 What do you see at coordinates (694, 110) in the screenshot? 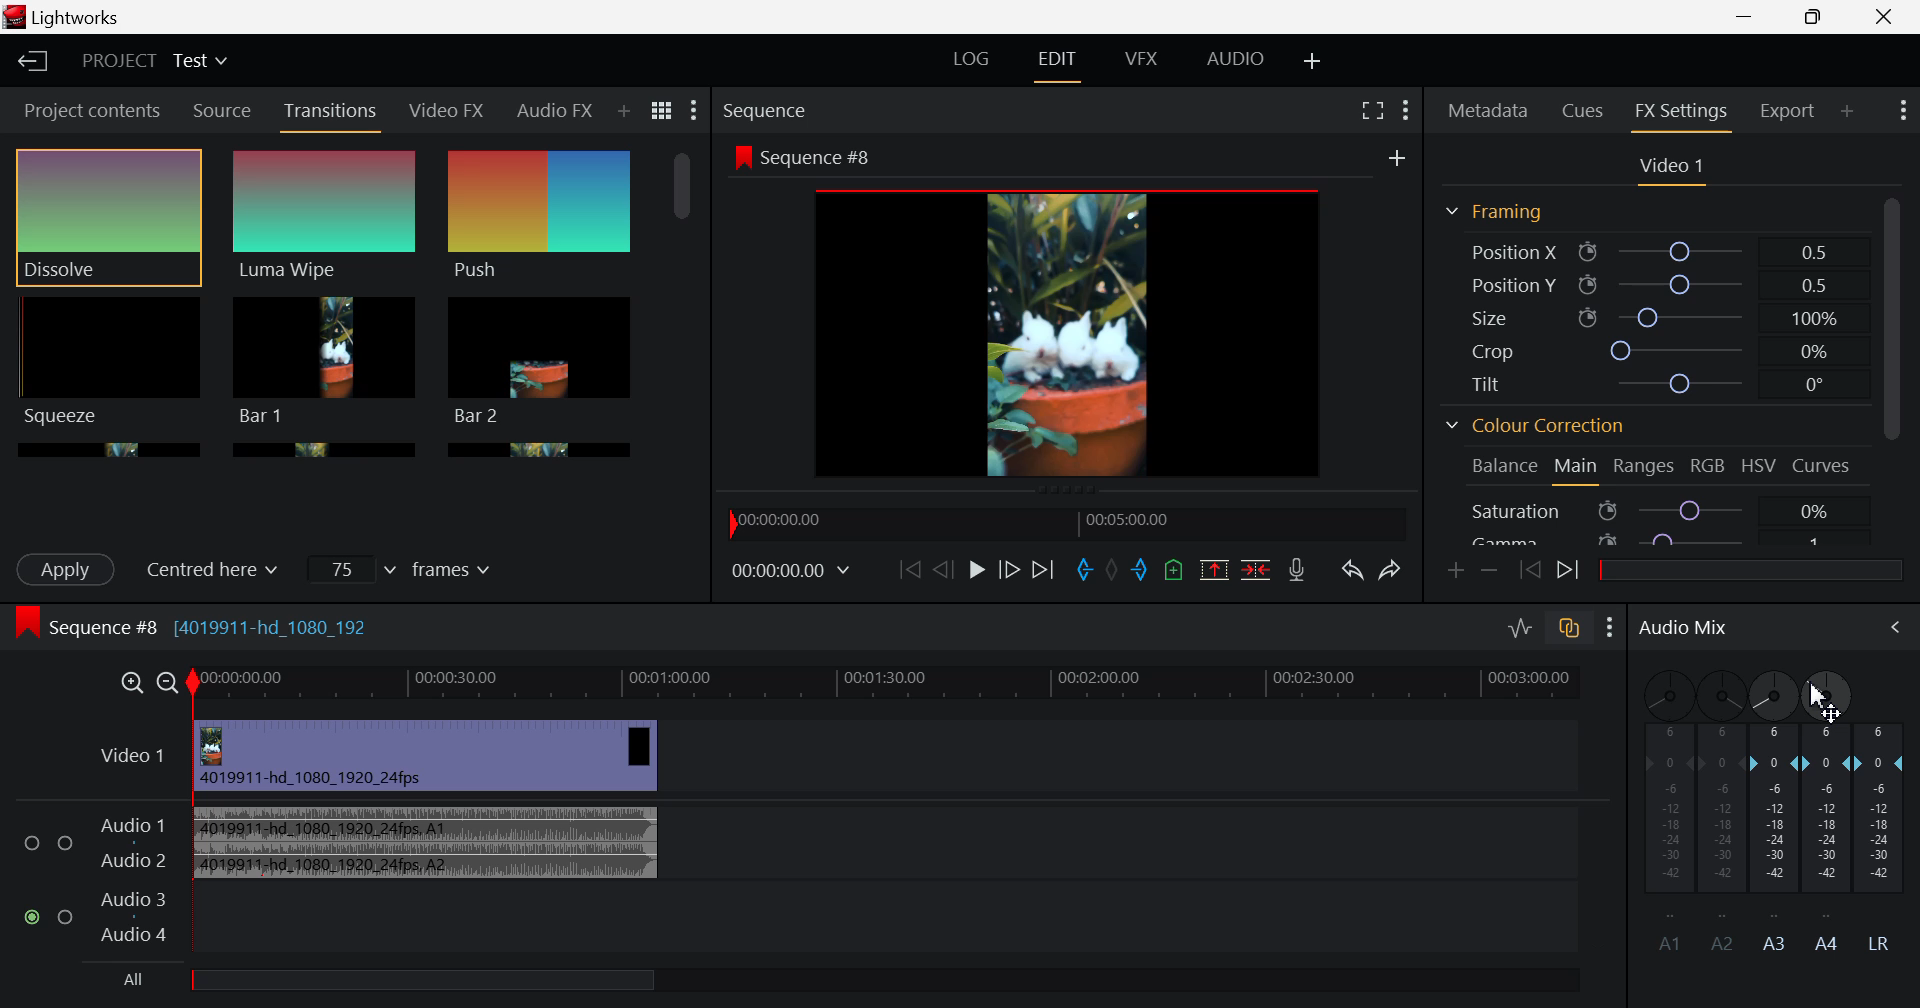
I see `Show Settings` at bounding box center [694, 110].